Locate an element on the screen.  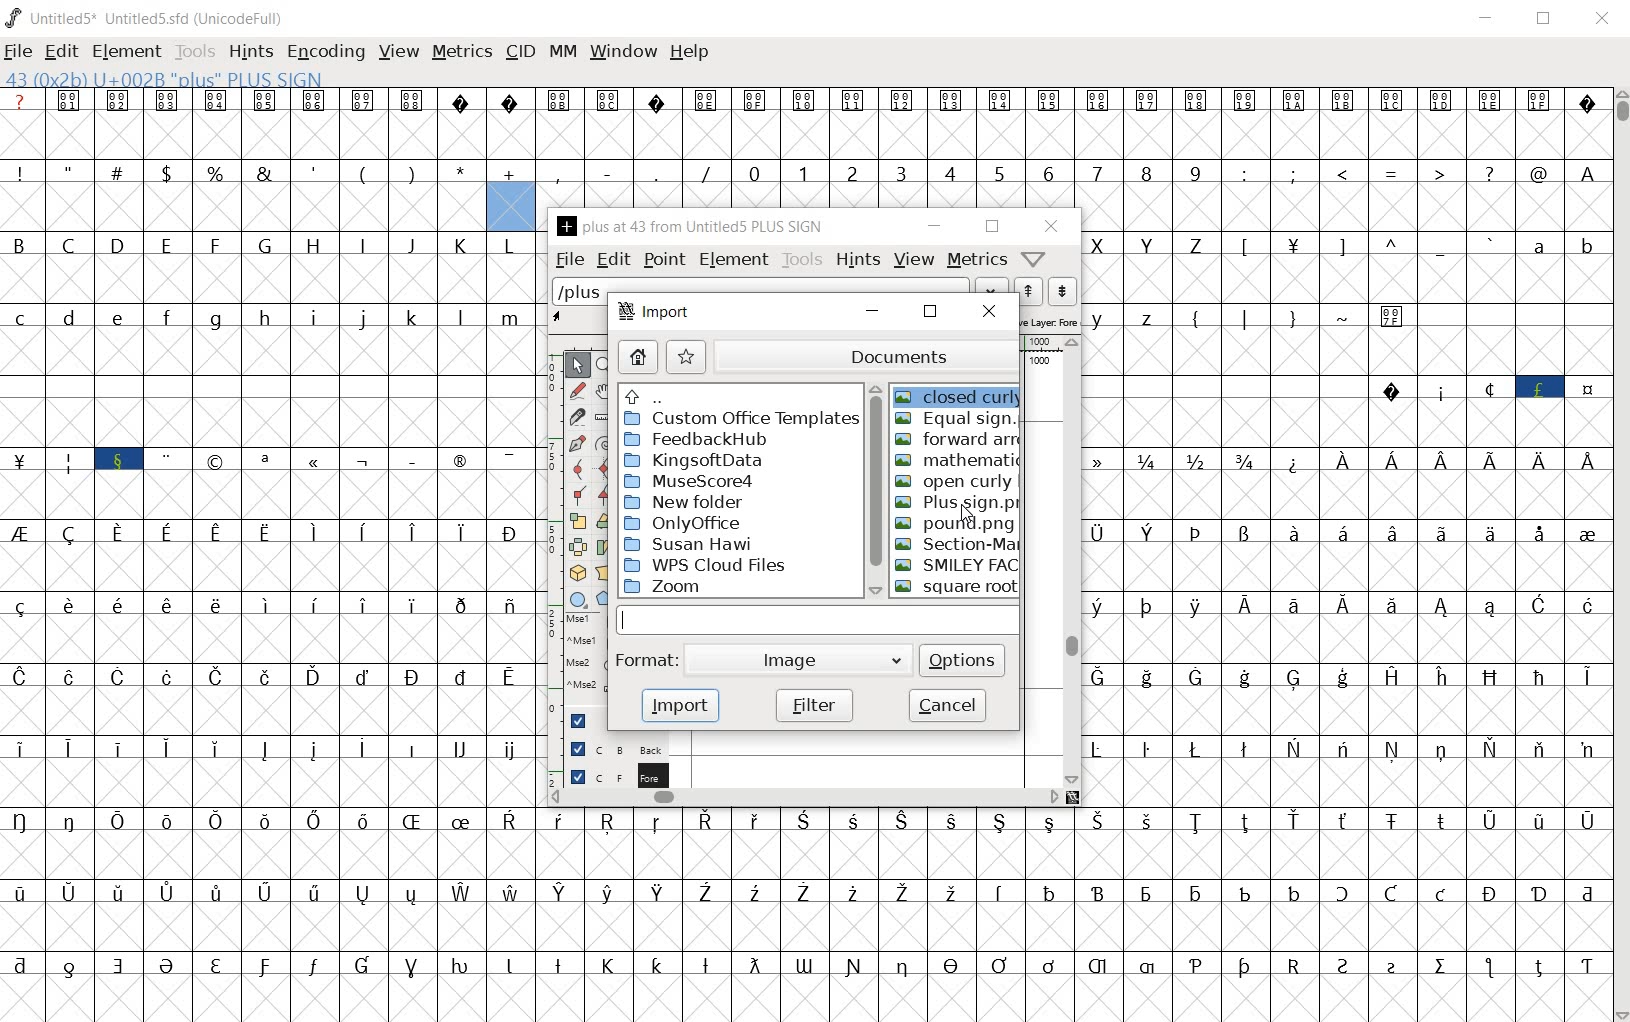
edit is located at coordinates (612, 261).